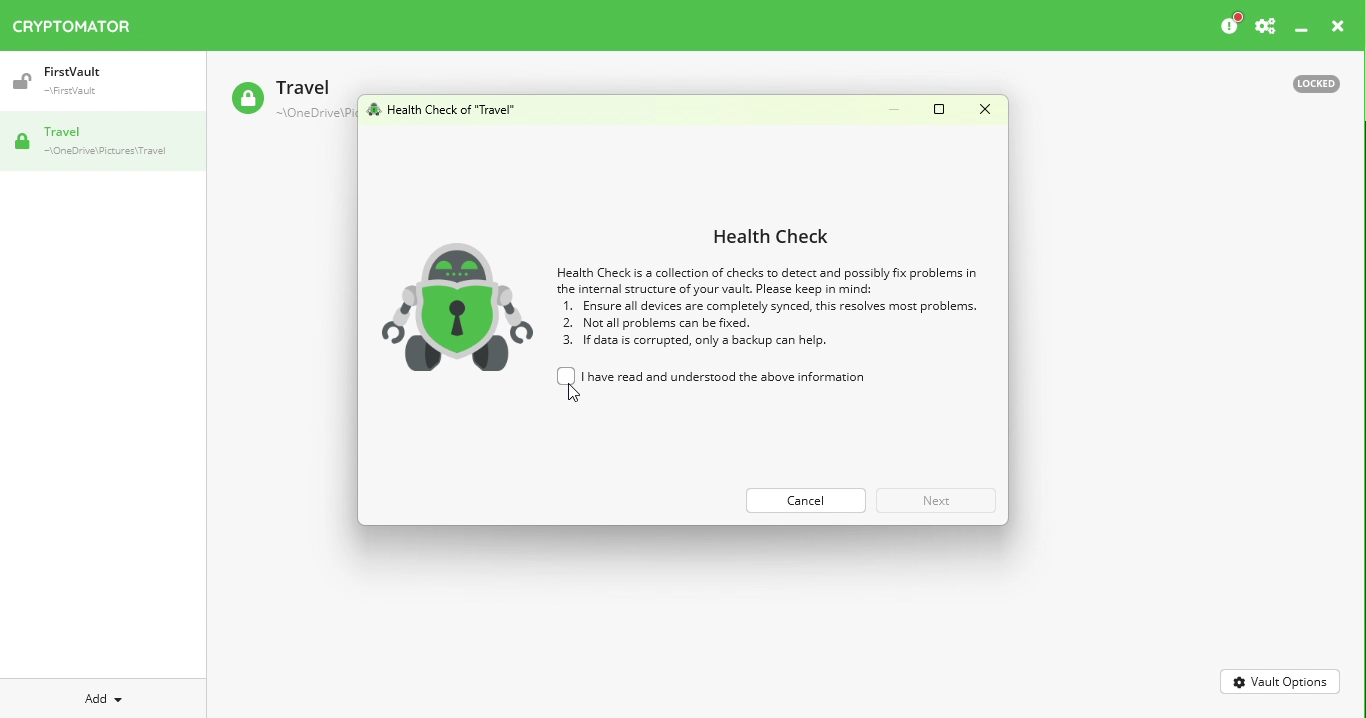  What do you see at coordinates (82, 22) in the screenshot?
I see `Cryptomator icon` at bounding box center [82, 22].